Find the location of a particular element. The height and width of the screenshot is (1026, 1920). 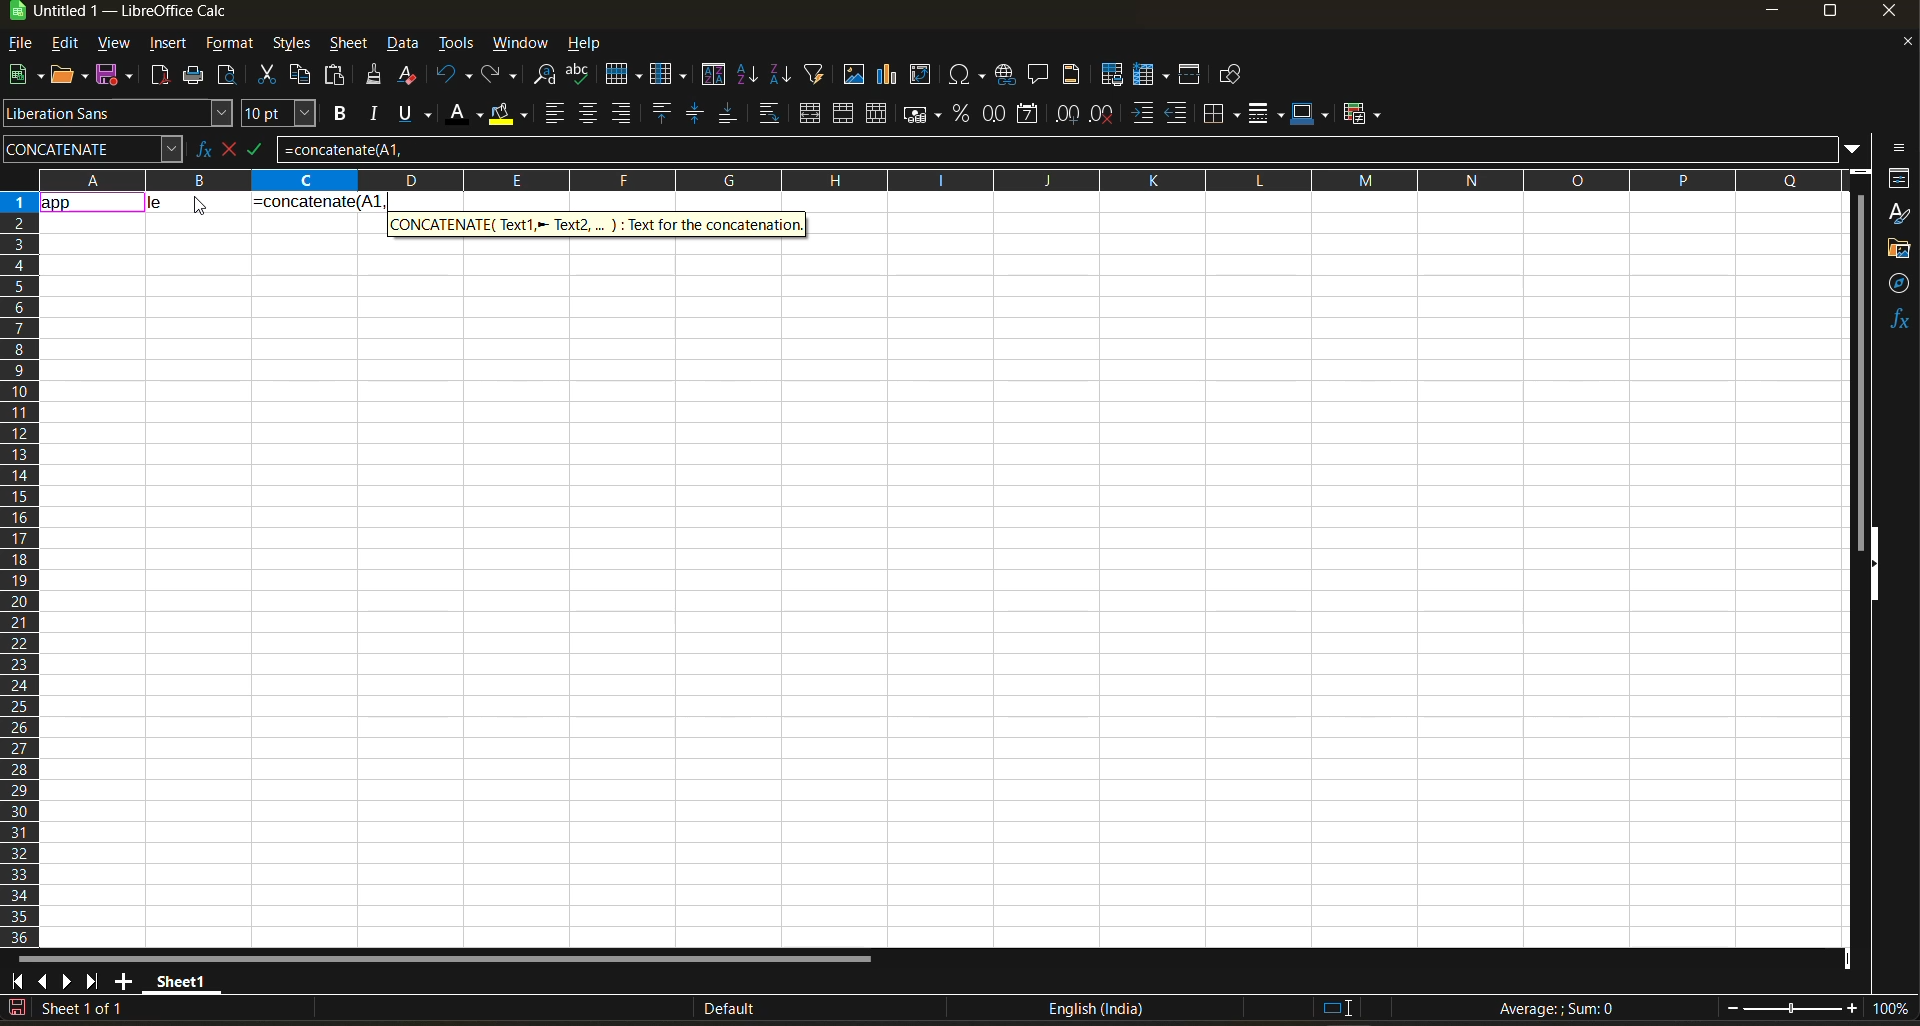

gallery is located at coordinates (1900, 251).